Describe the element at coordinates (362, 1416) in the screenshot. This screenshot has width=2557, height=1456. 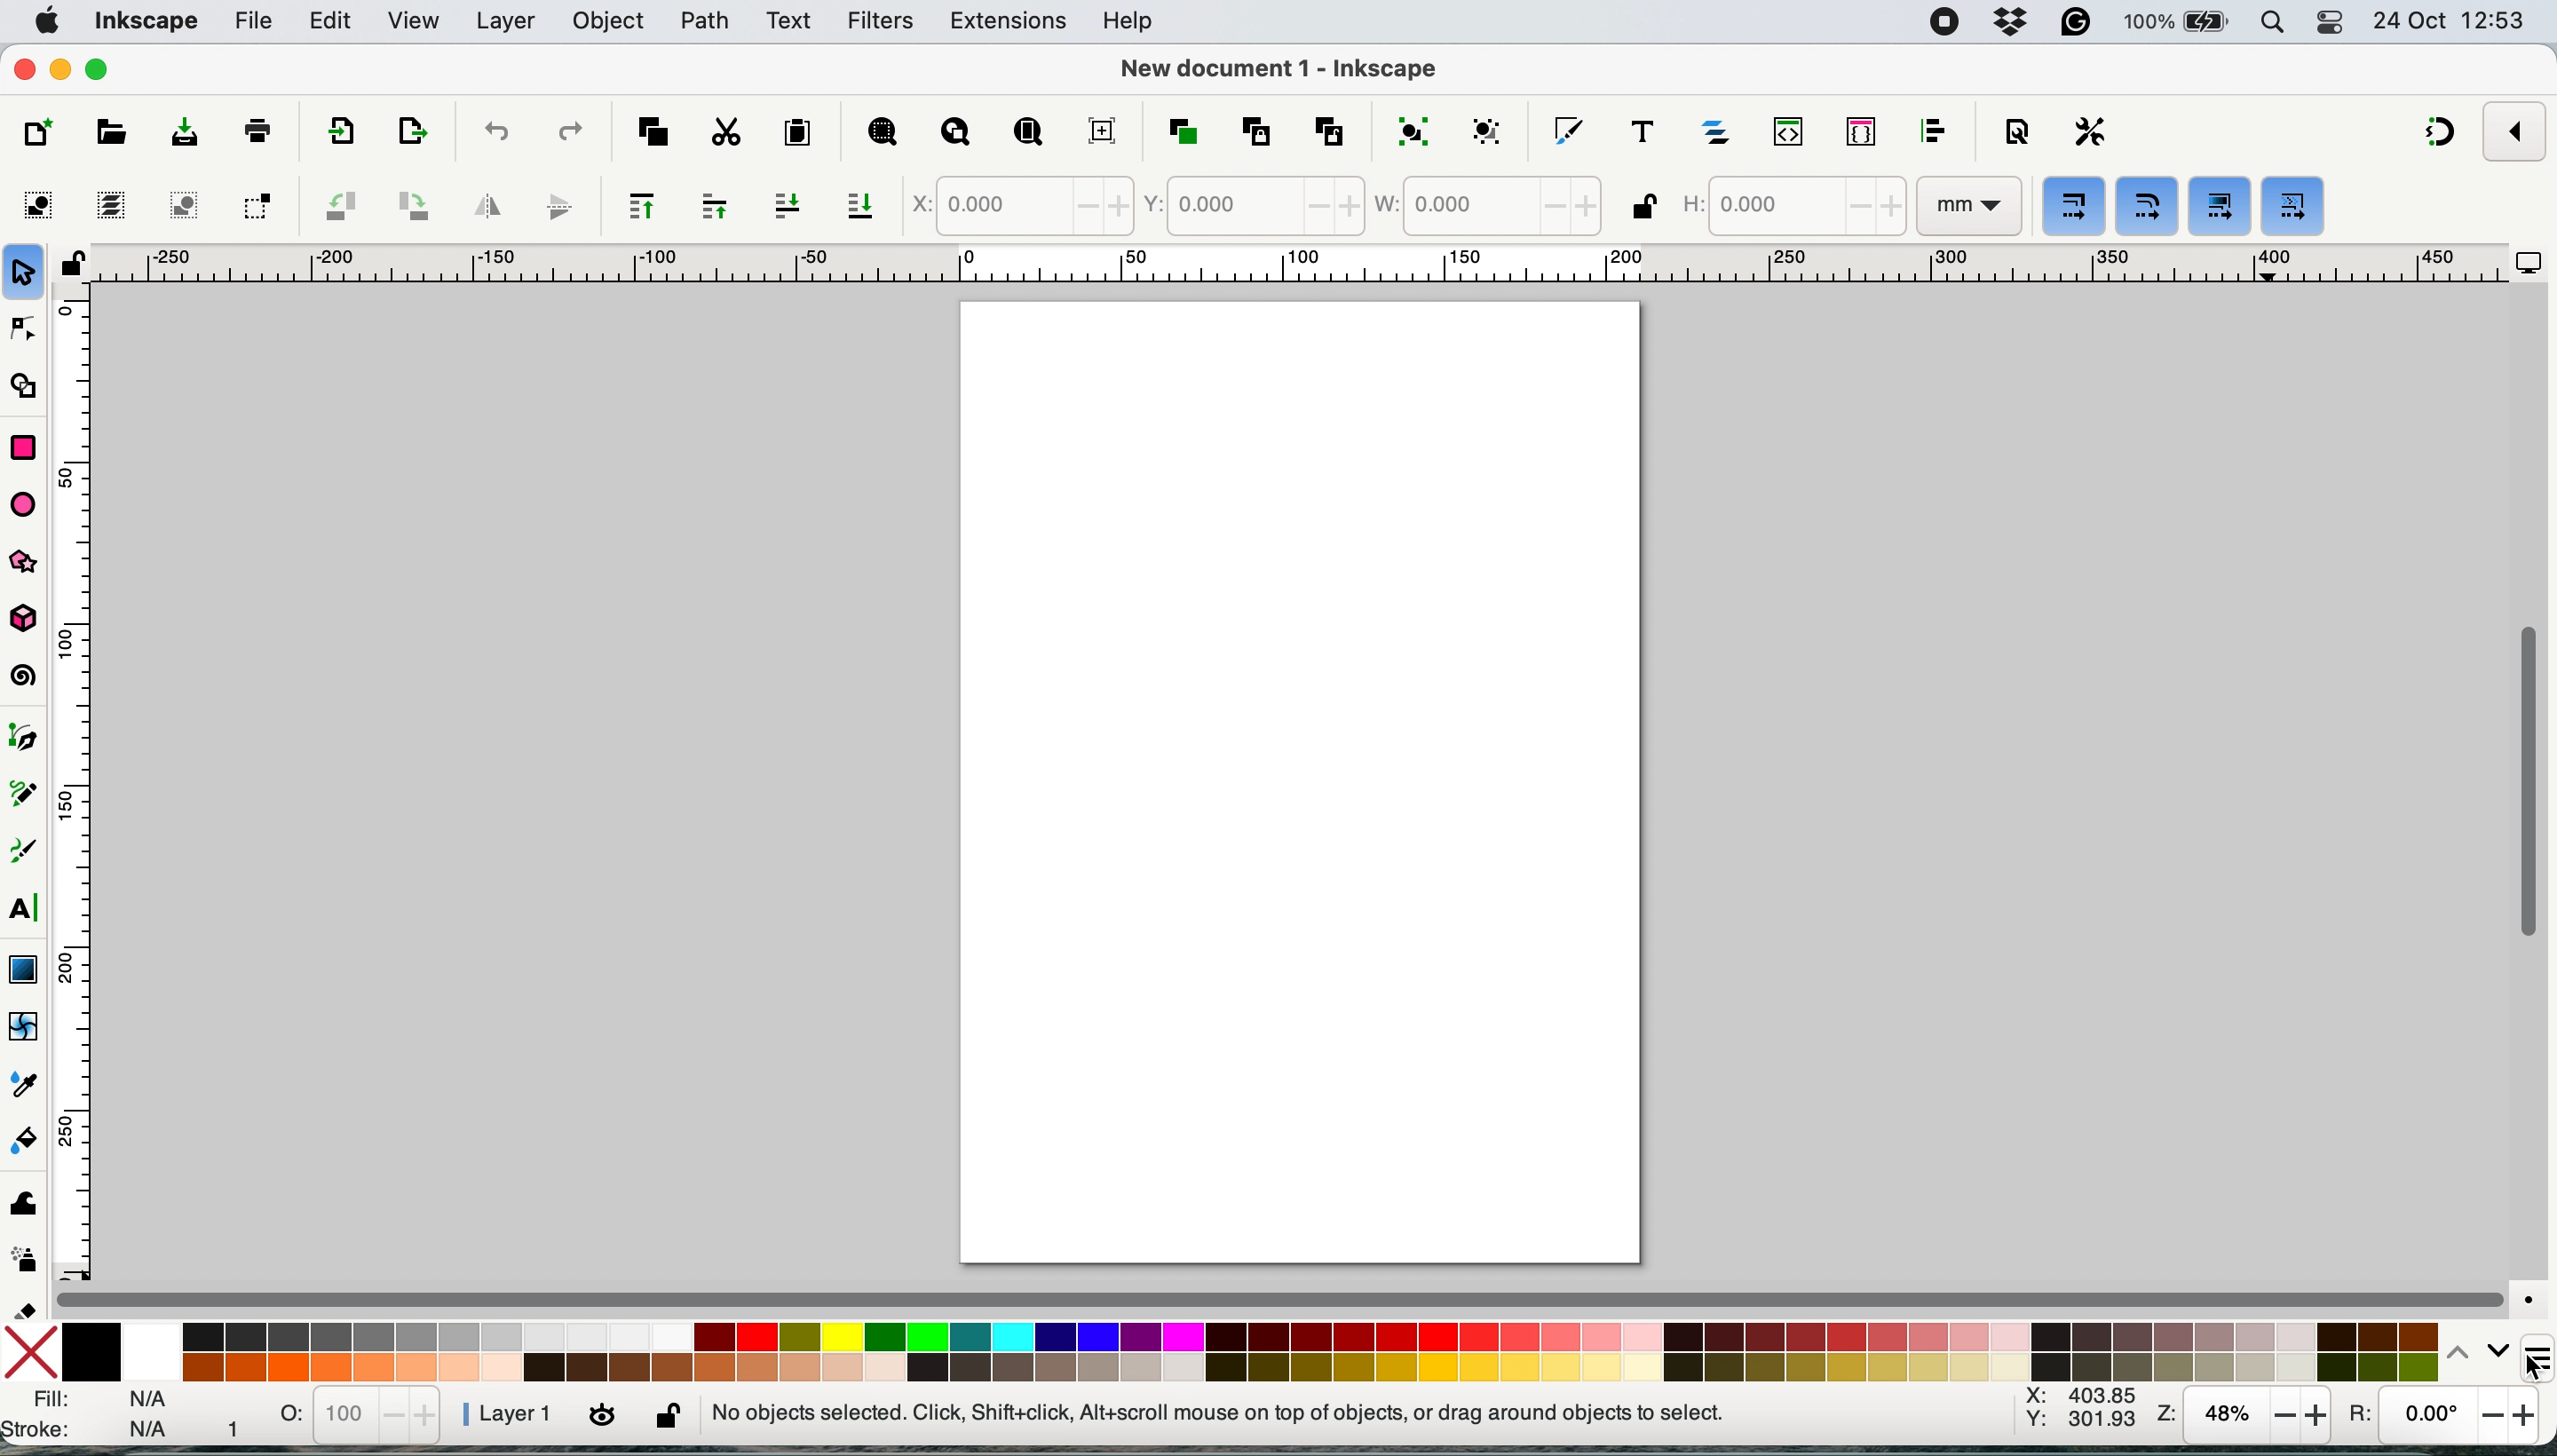
I see `stats` at that location.